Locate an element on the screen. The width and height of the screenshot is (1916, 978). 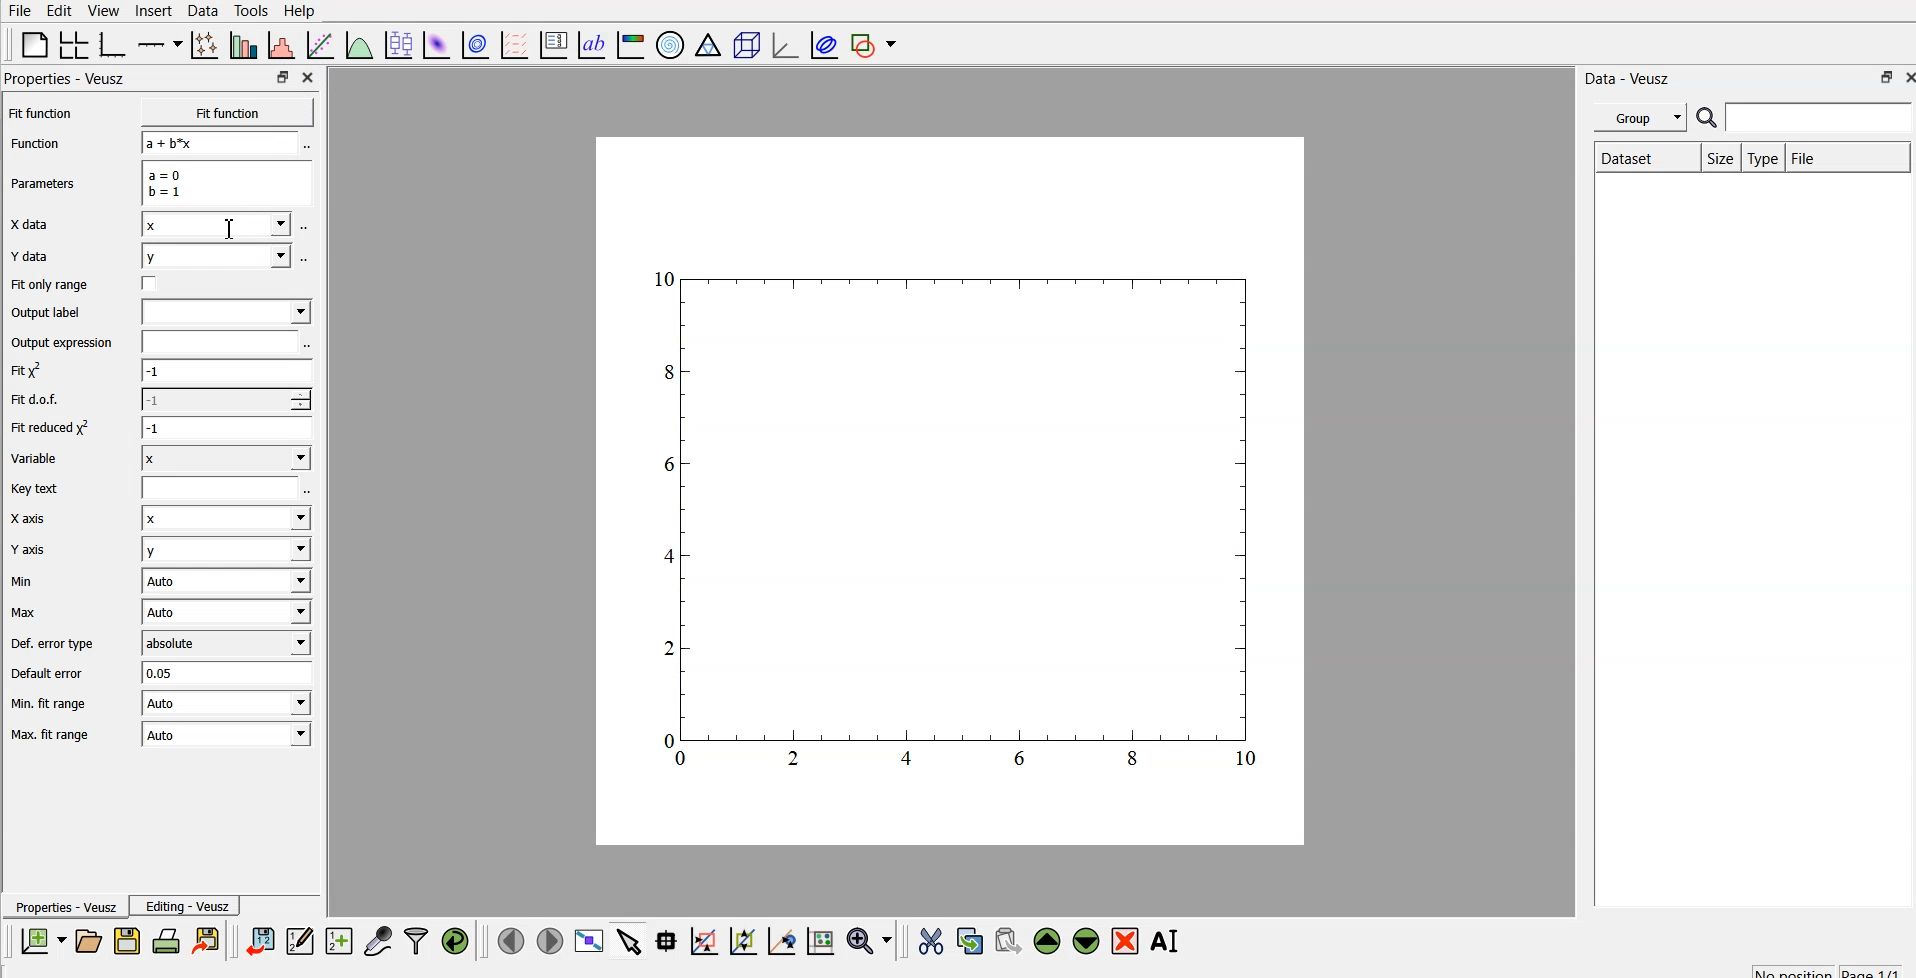
plot box plots is located at coordinates (399, 46).